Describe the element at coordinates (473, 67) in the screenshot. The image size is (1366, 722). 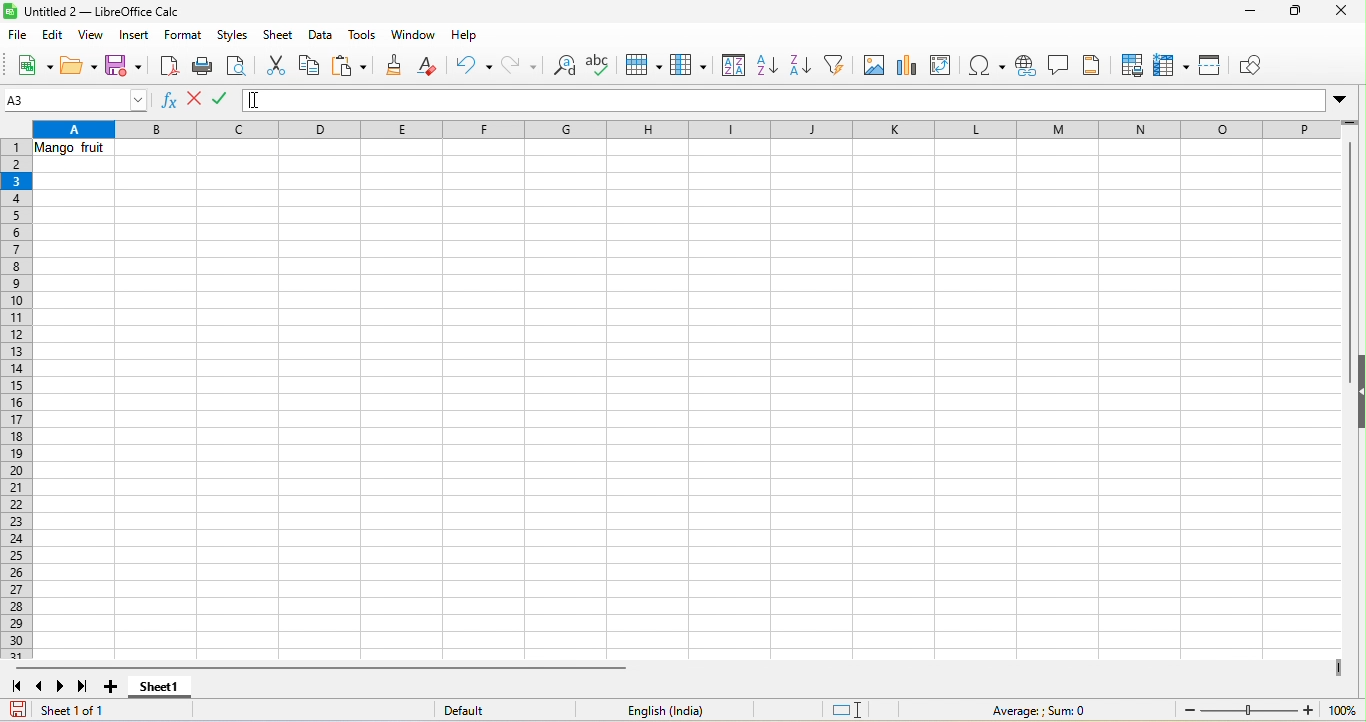
I see `undo` at that location.